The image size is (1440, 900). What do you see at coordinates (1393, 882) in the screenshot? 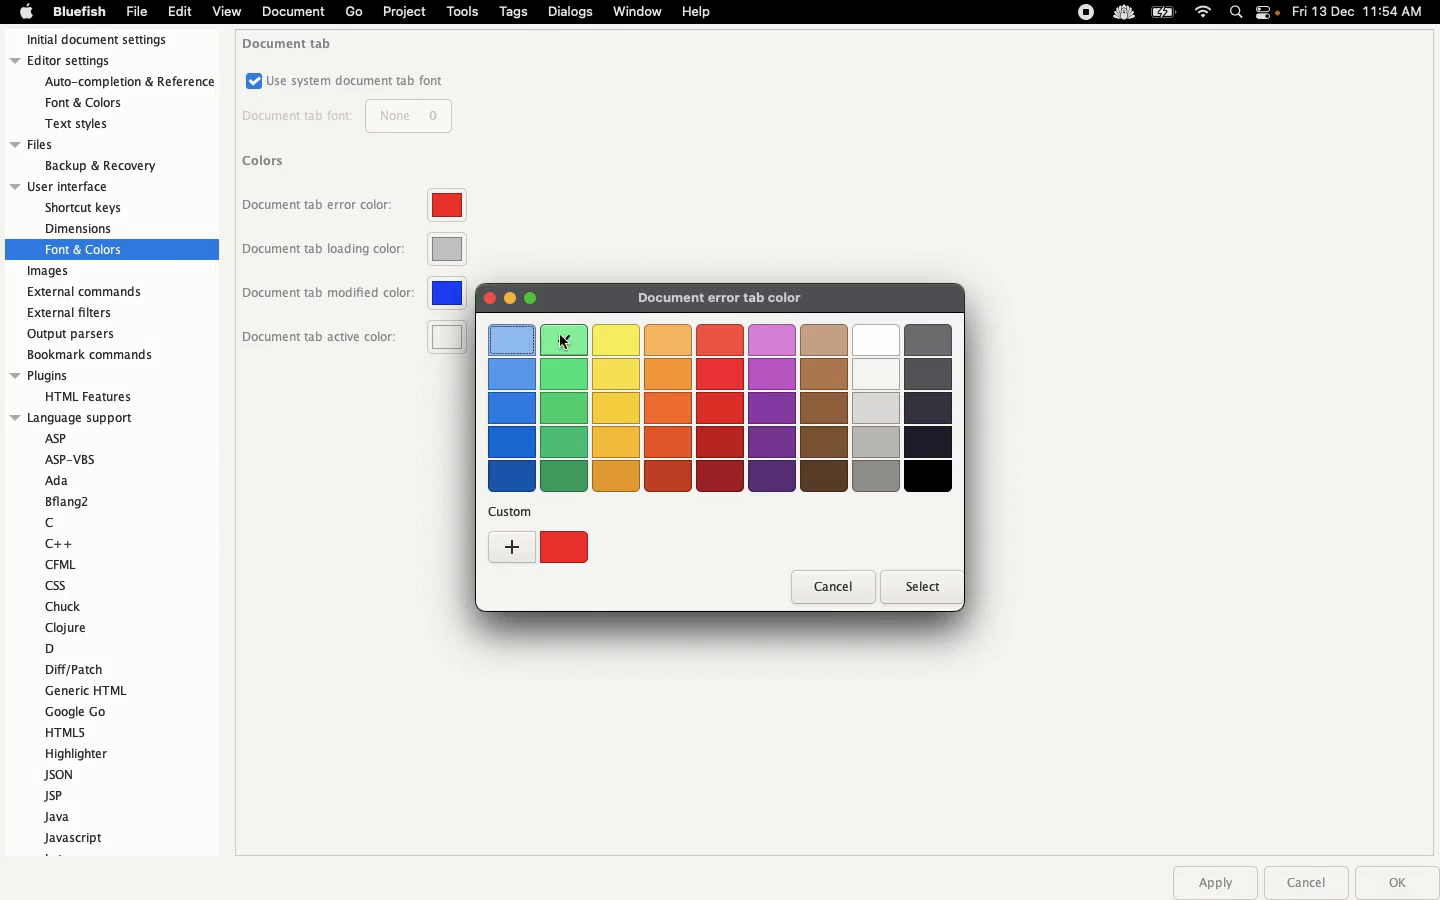
I see `Ok` at bounding box center [1393, 882].